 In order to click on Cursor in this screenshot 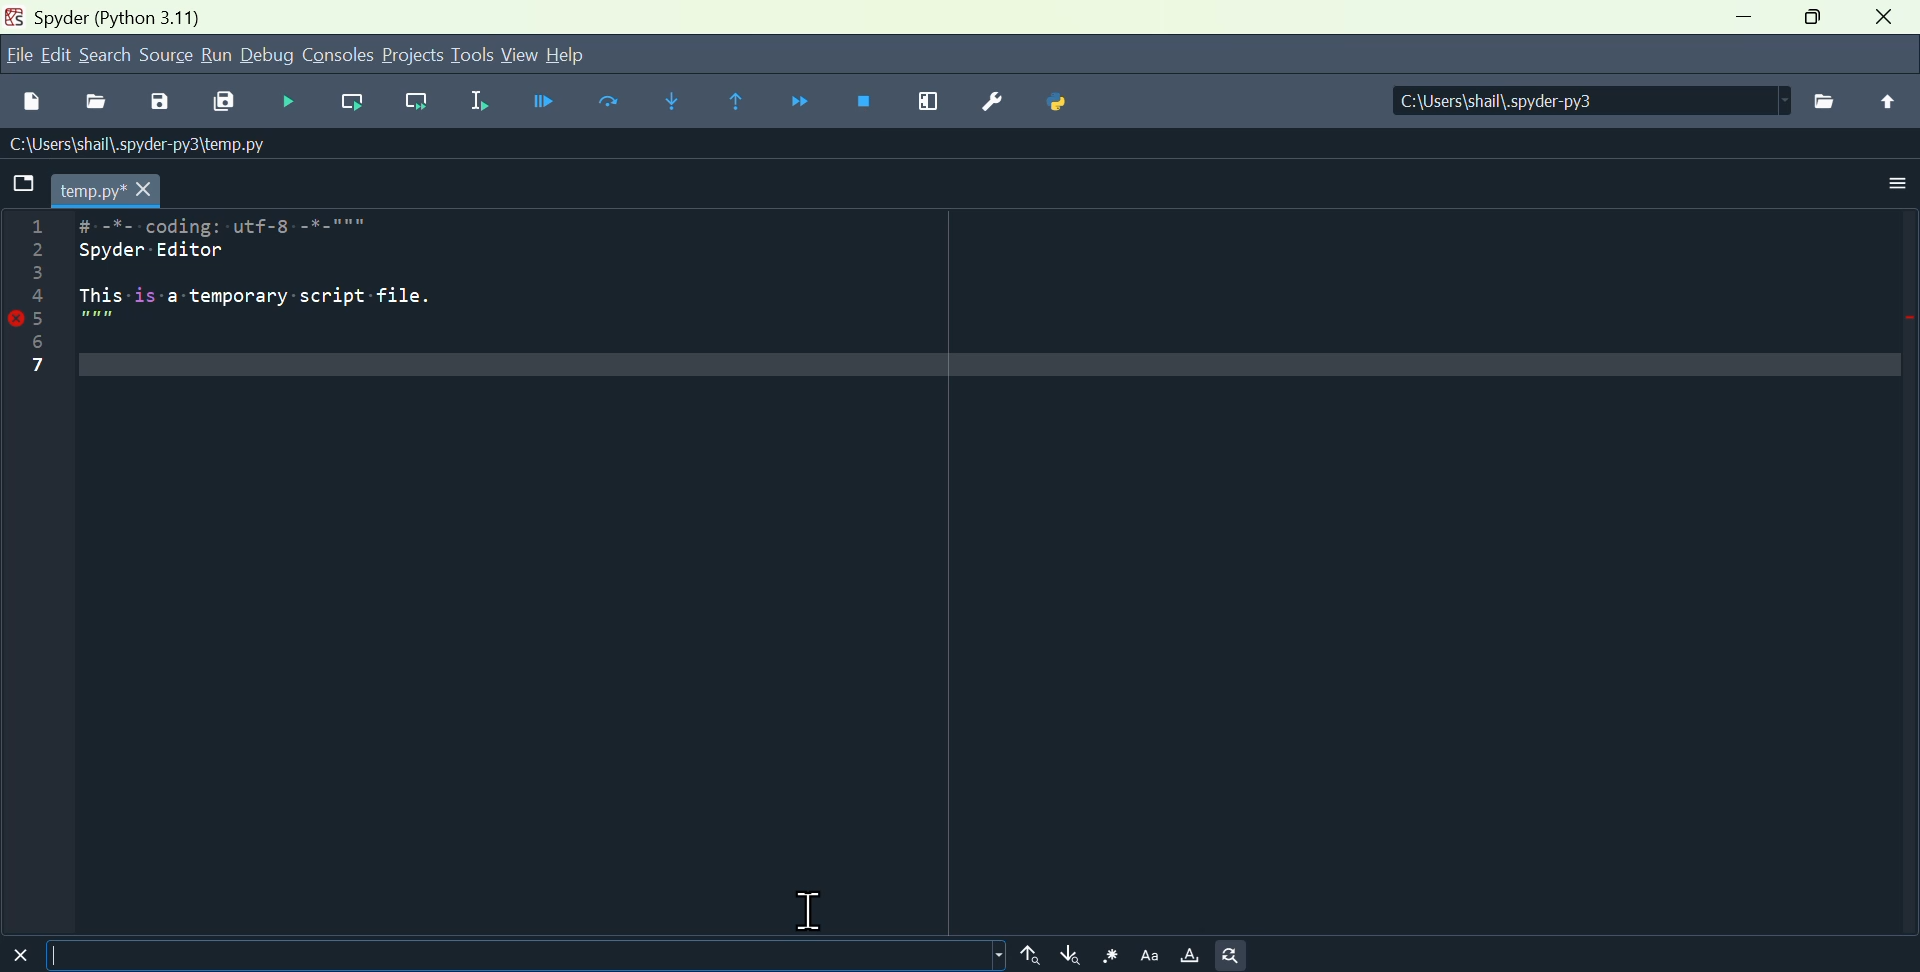, I will do `click(816, 905)`.